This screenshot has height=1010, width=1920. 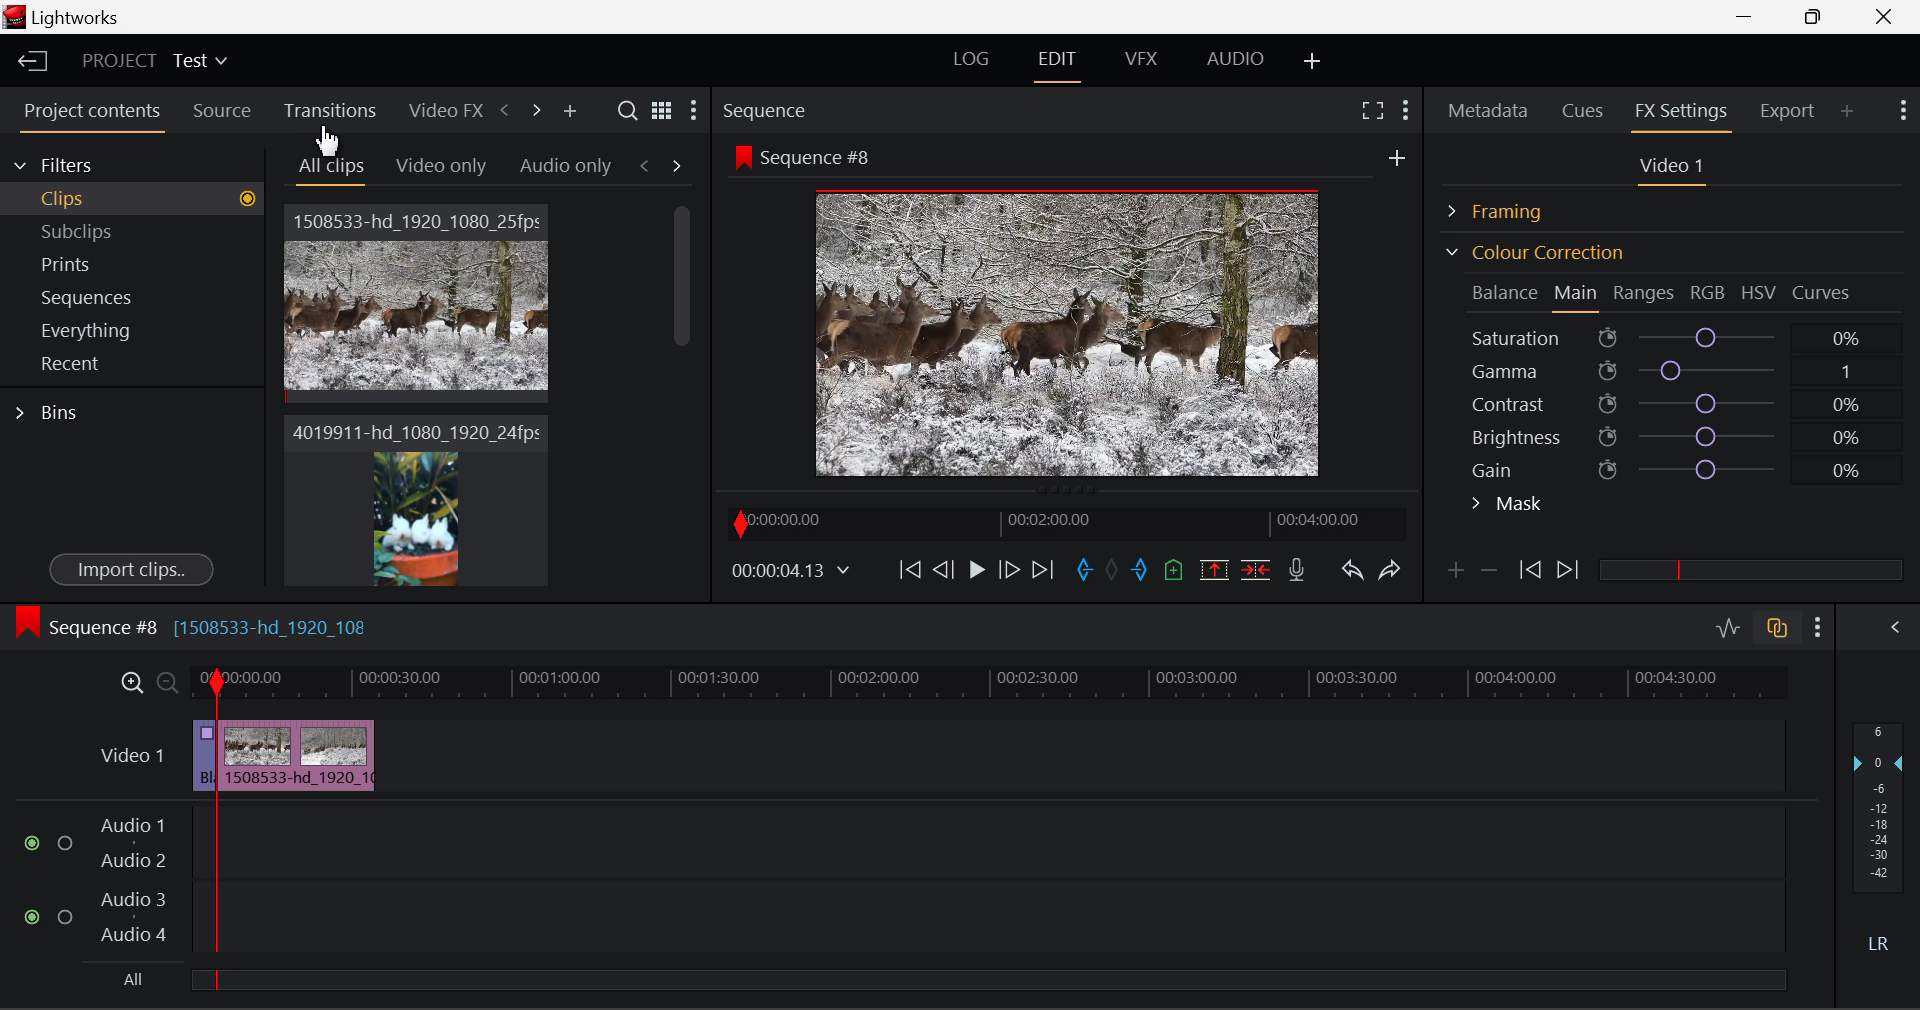 What do you see at coordinates (1452, 574) in the screenshot?
I see `Add keyframe` at bounding box center [1452, 574].